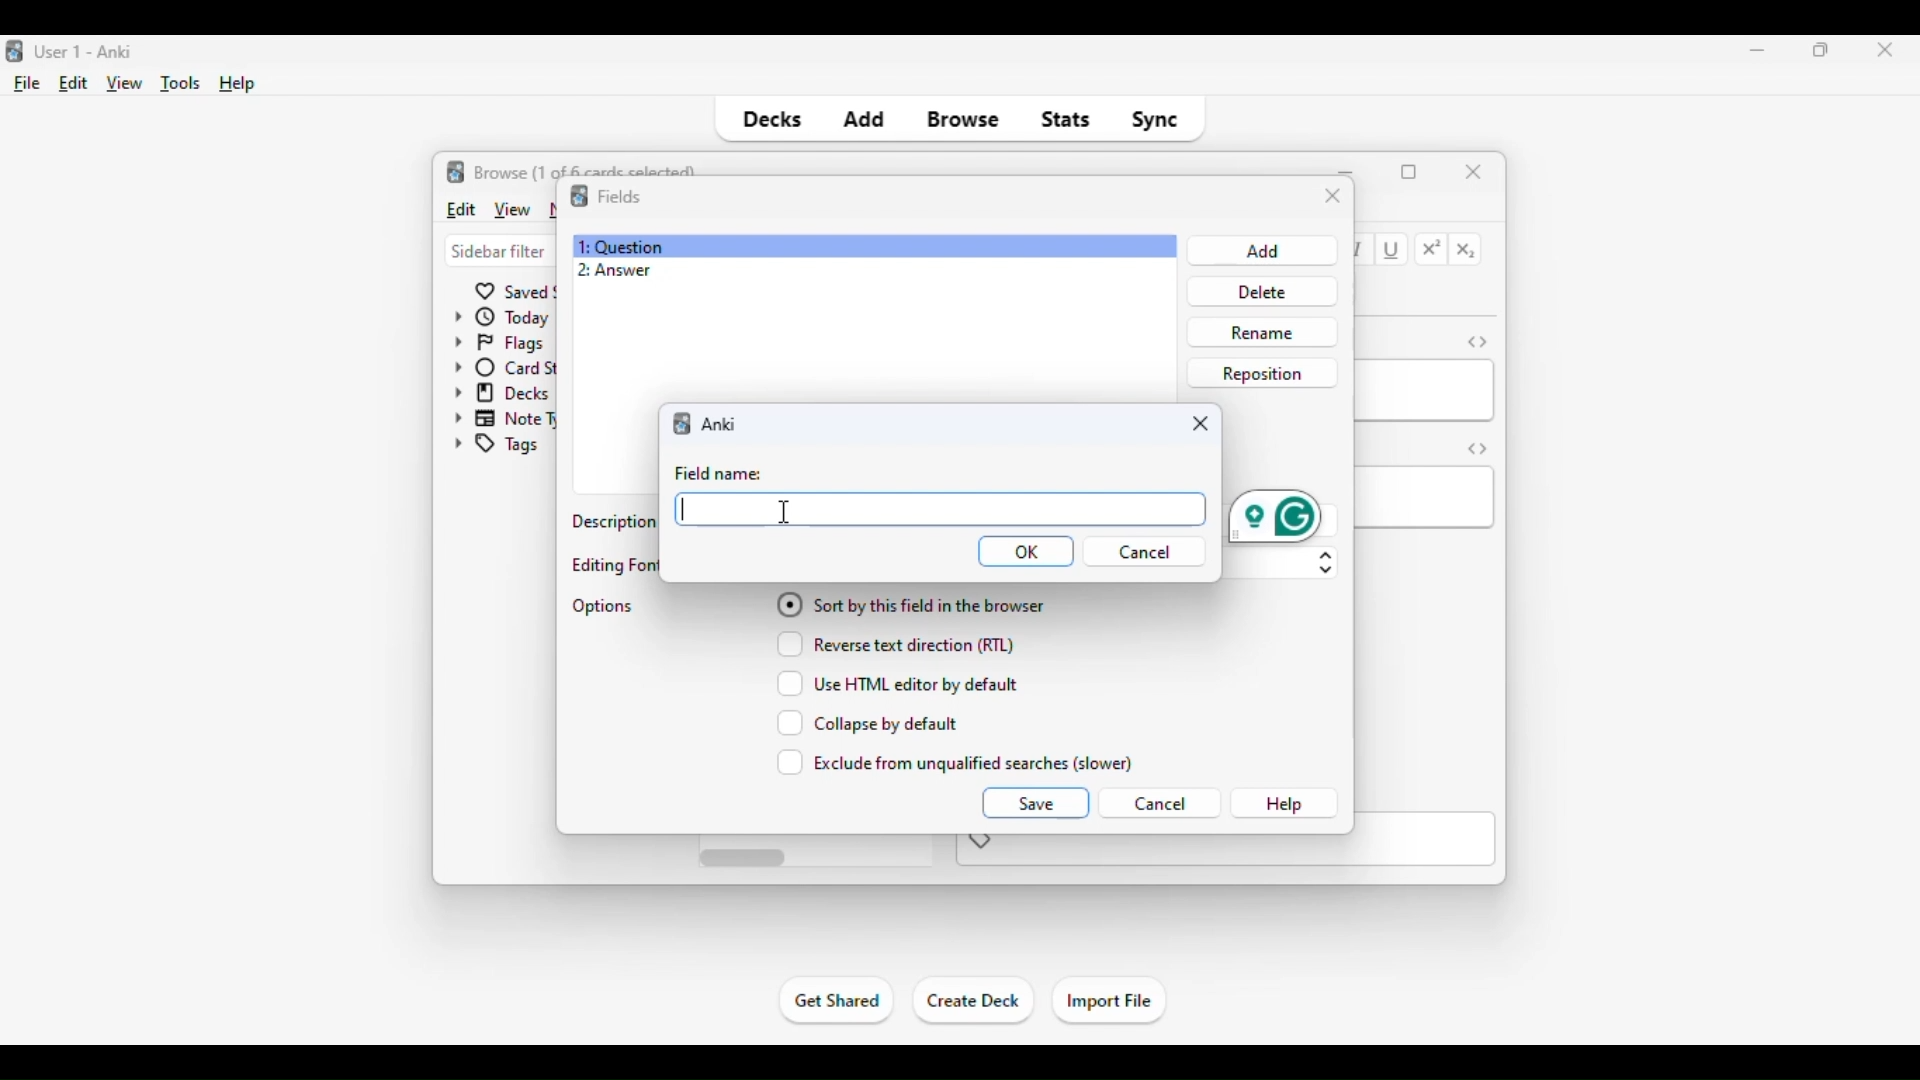  I want to click on close, so click(1474, 170).